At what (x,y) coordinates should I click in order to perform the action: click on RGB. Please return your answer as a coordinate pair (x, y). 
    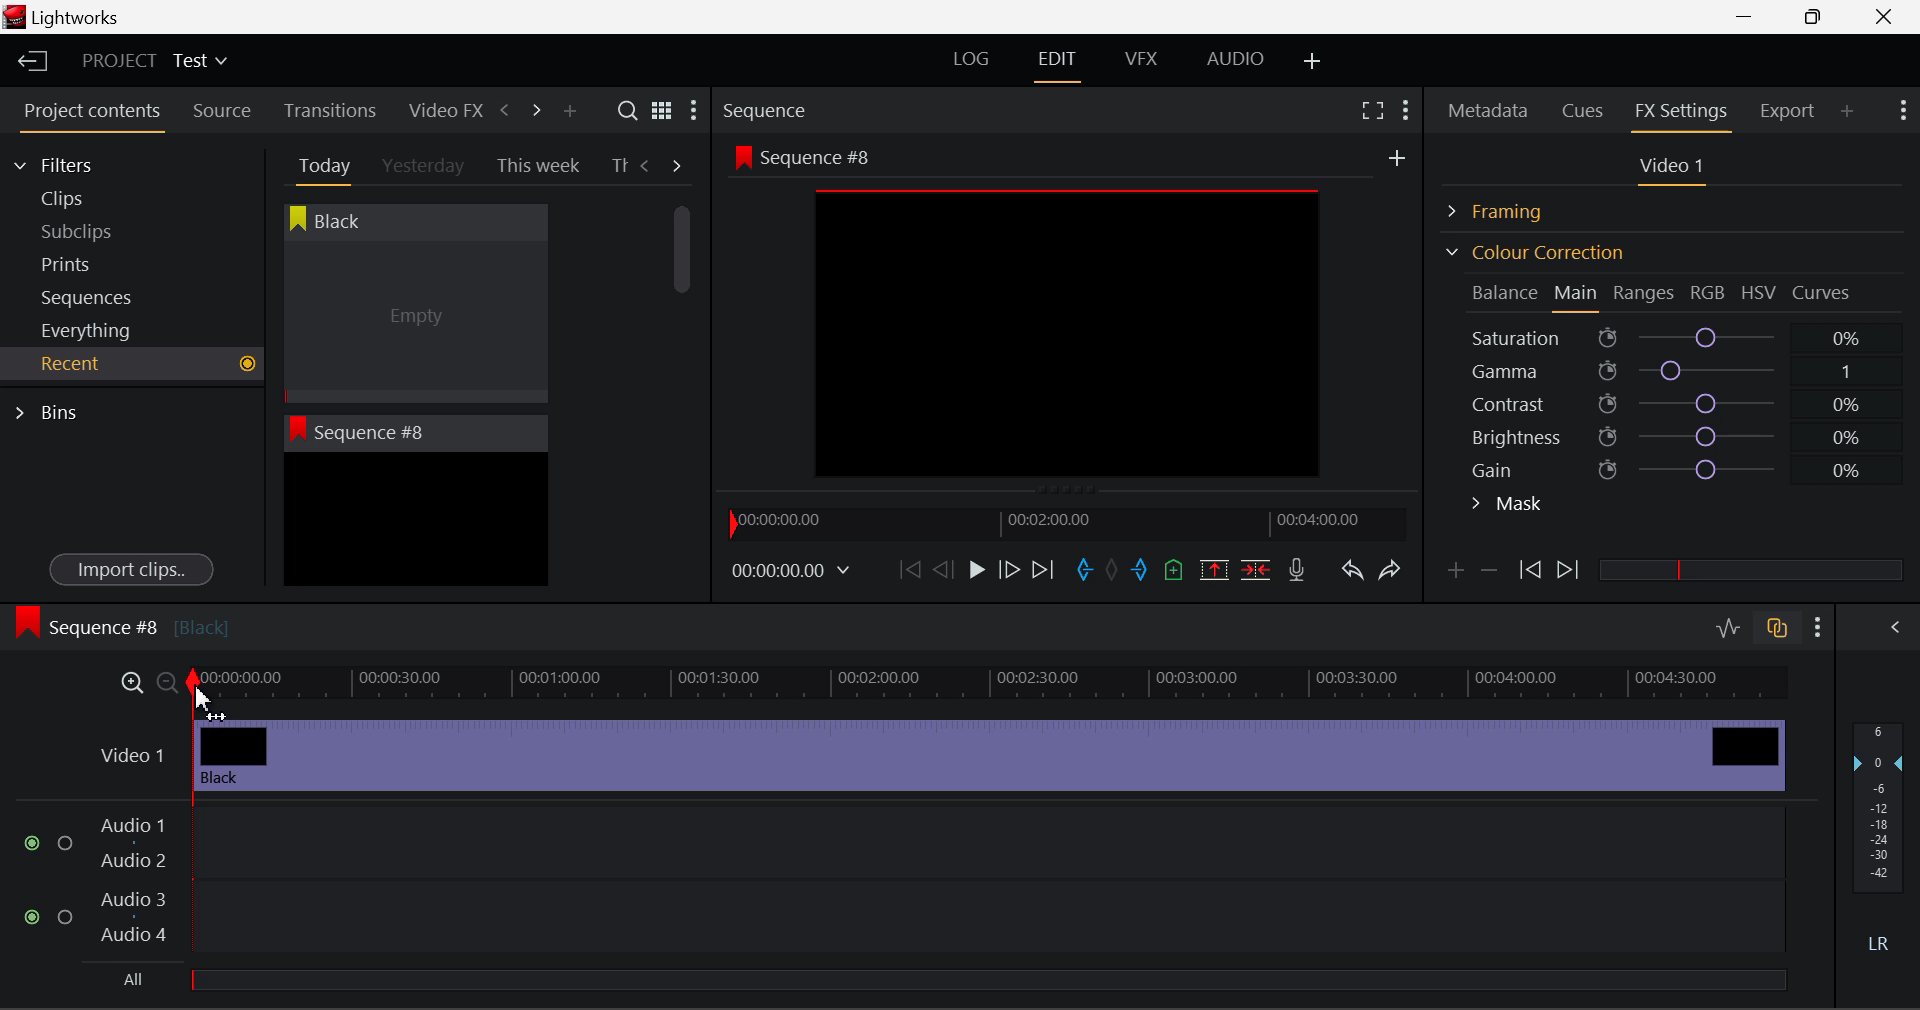
    Looking at the image, I should click on (1709, 294).